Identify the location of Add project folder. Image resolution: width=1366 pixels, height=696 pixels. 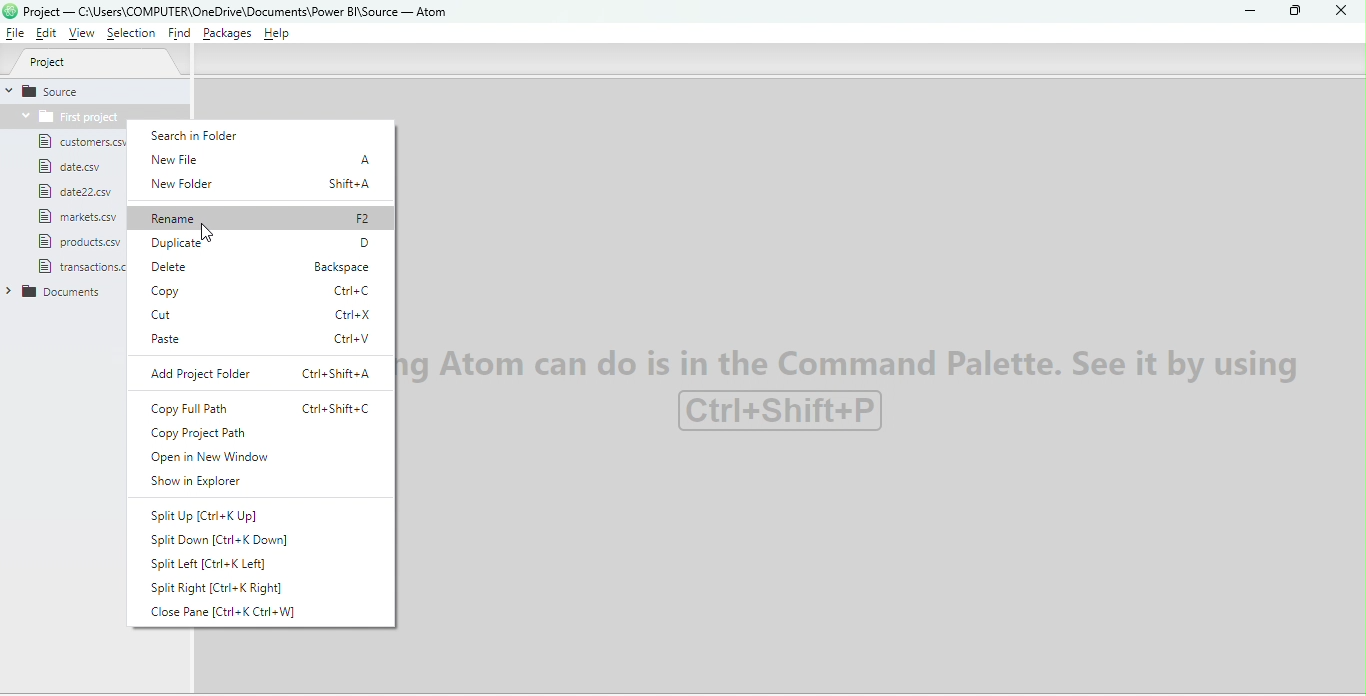
(260, 375).